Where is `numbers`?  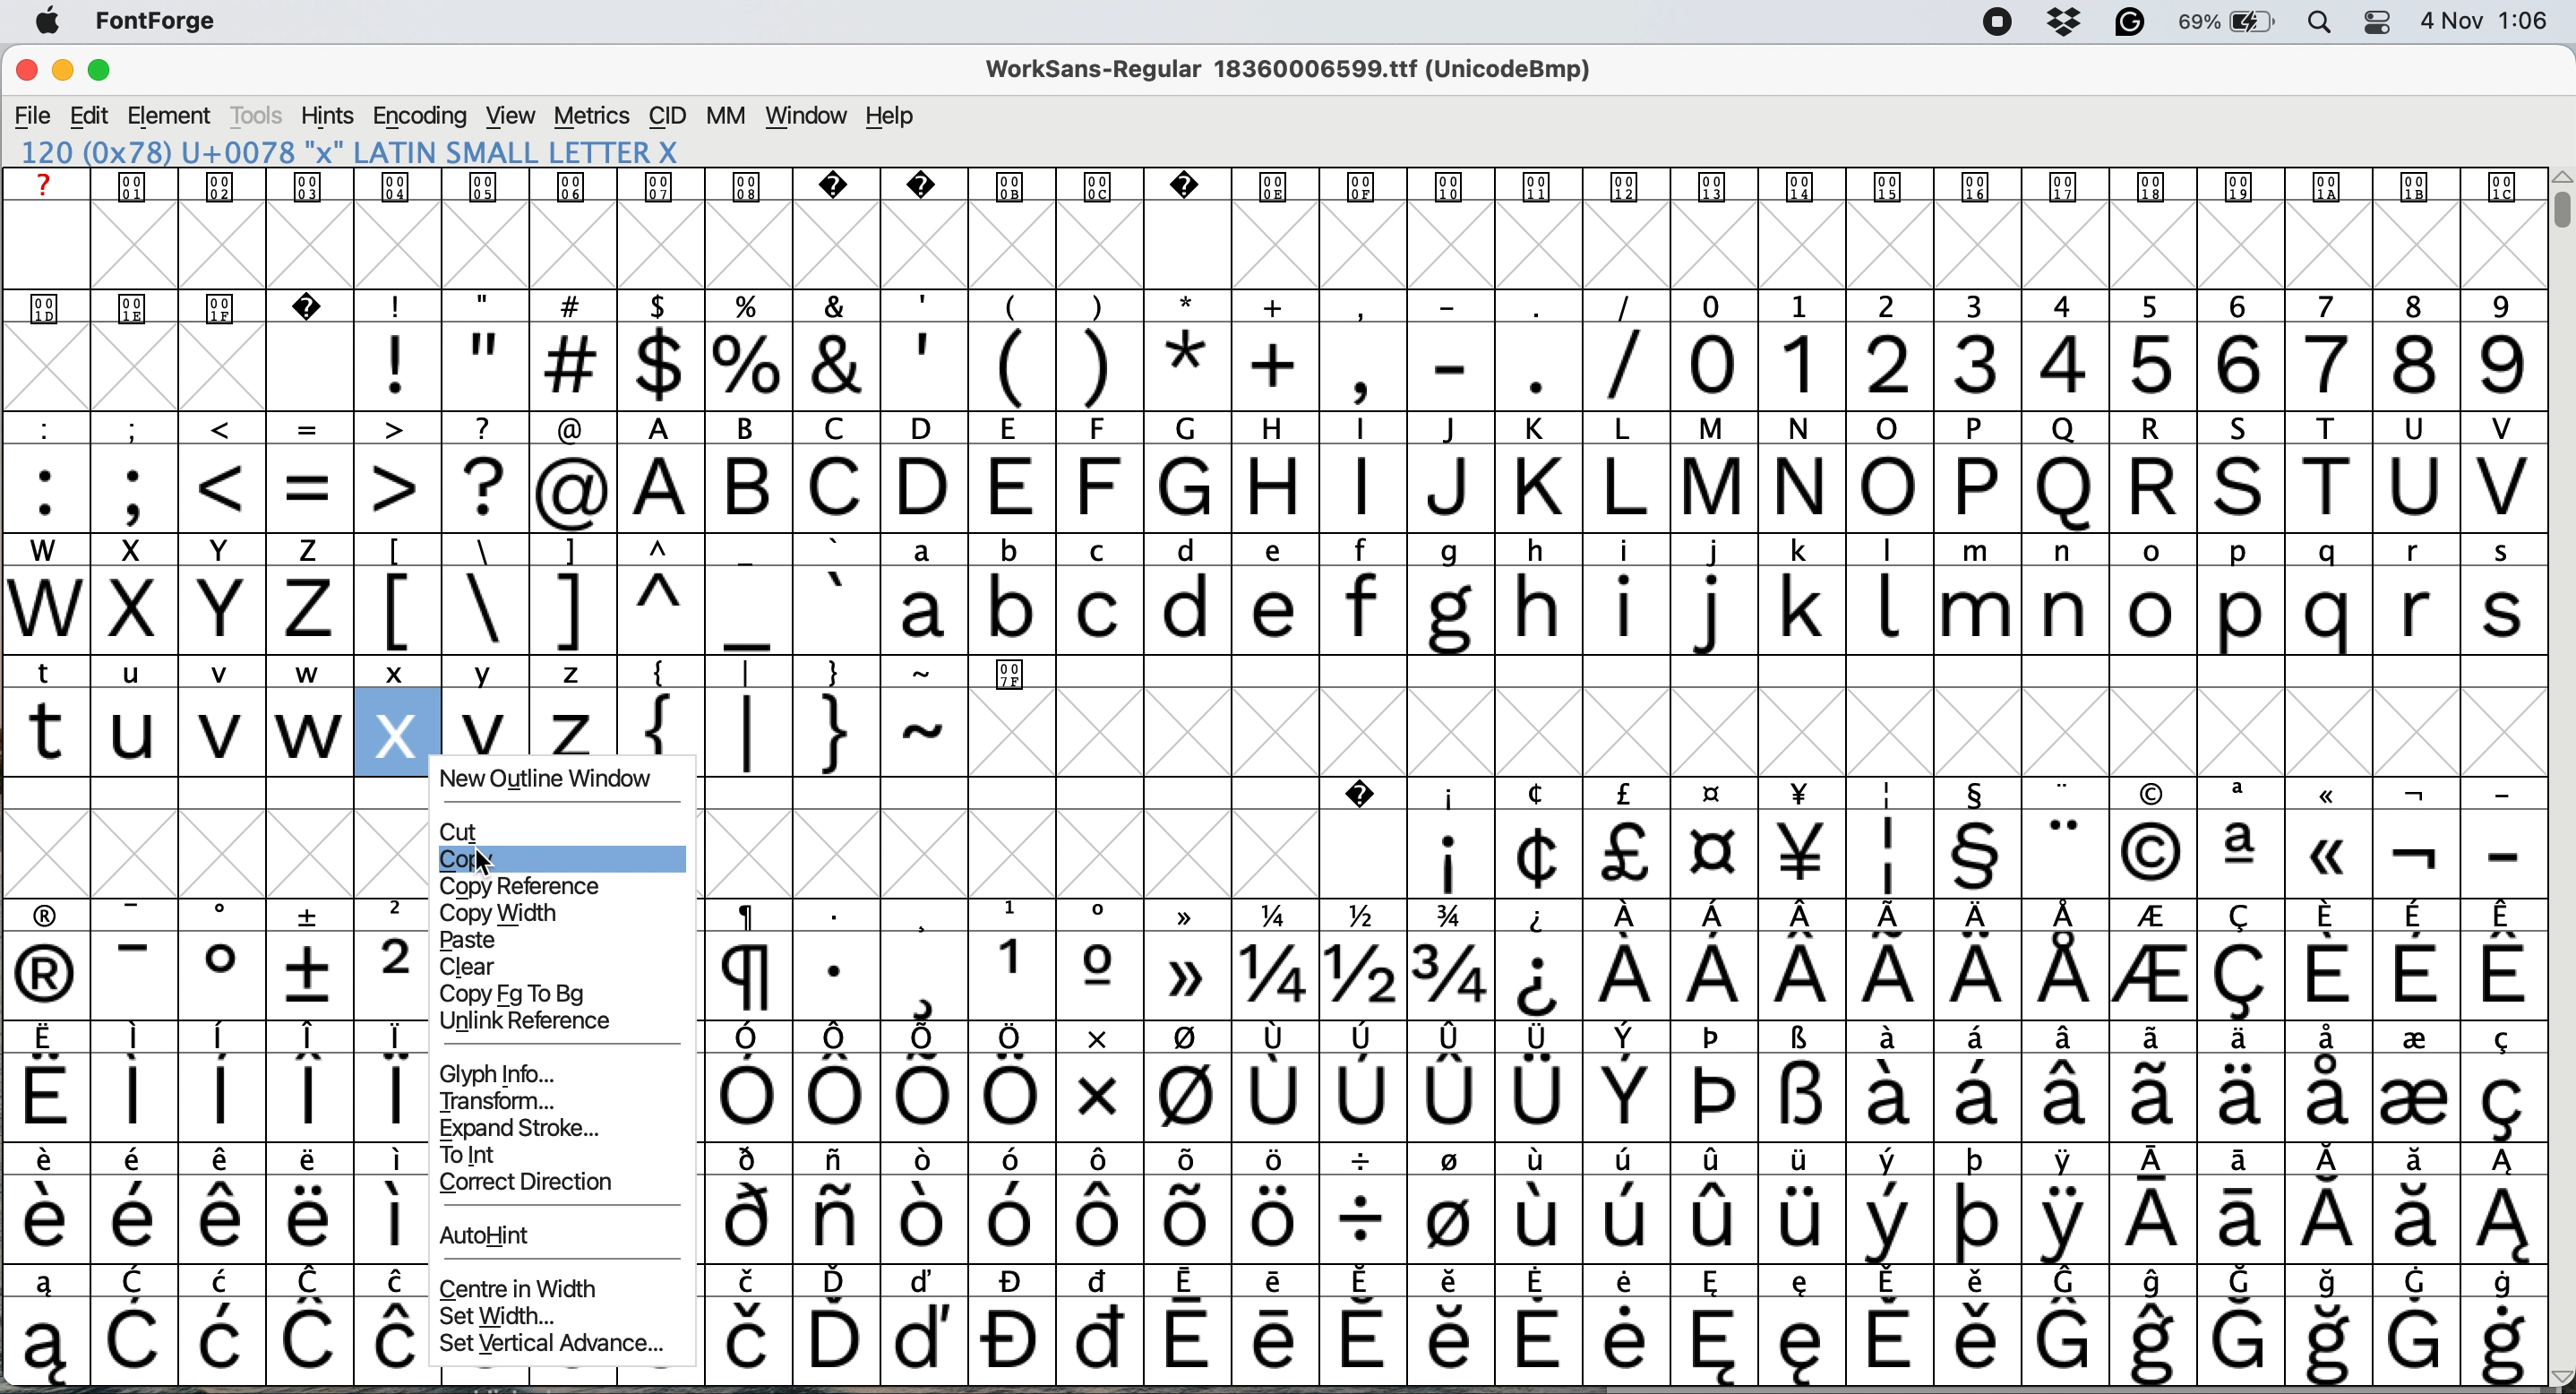 numbers is located at coordinates (2106, 363).